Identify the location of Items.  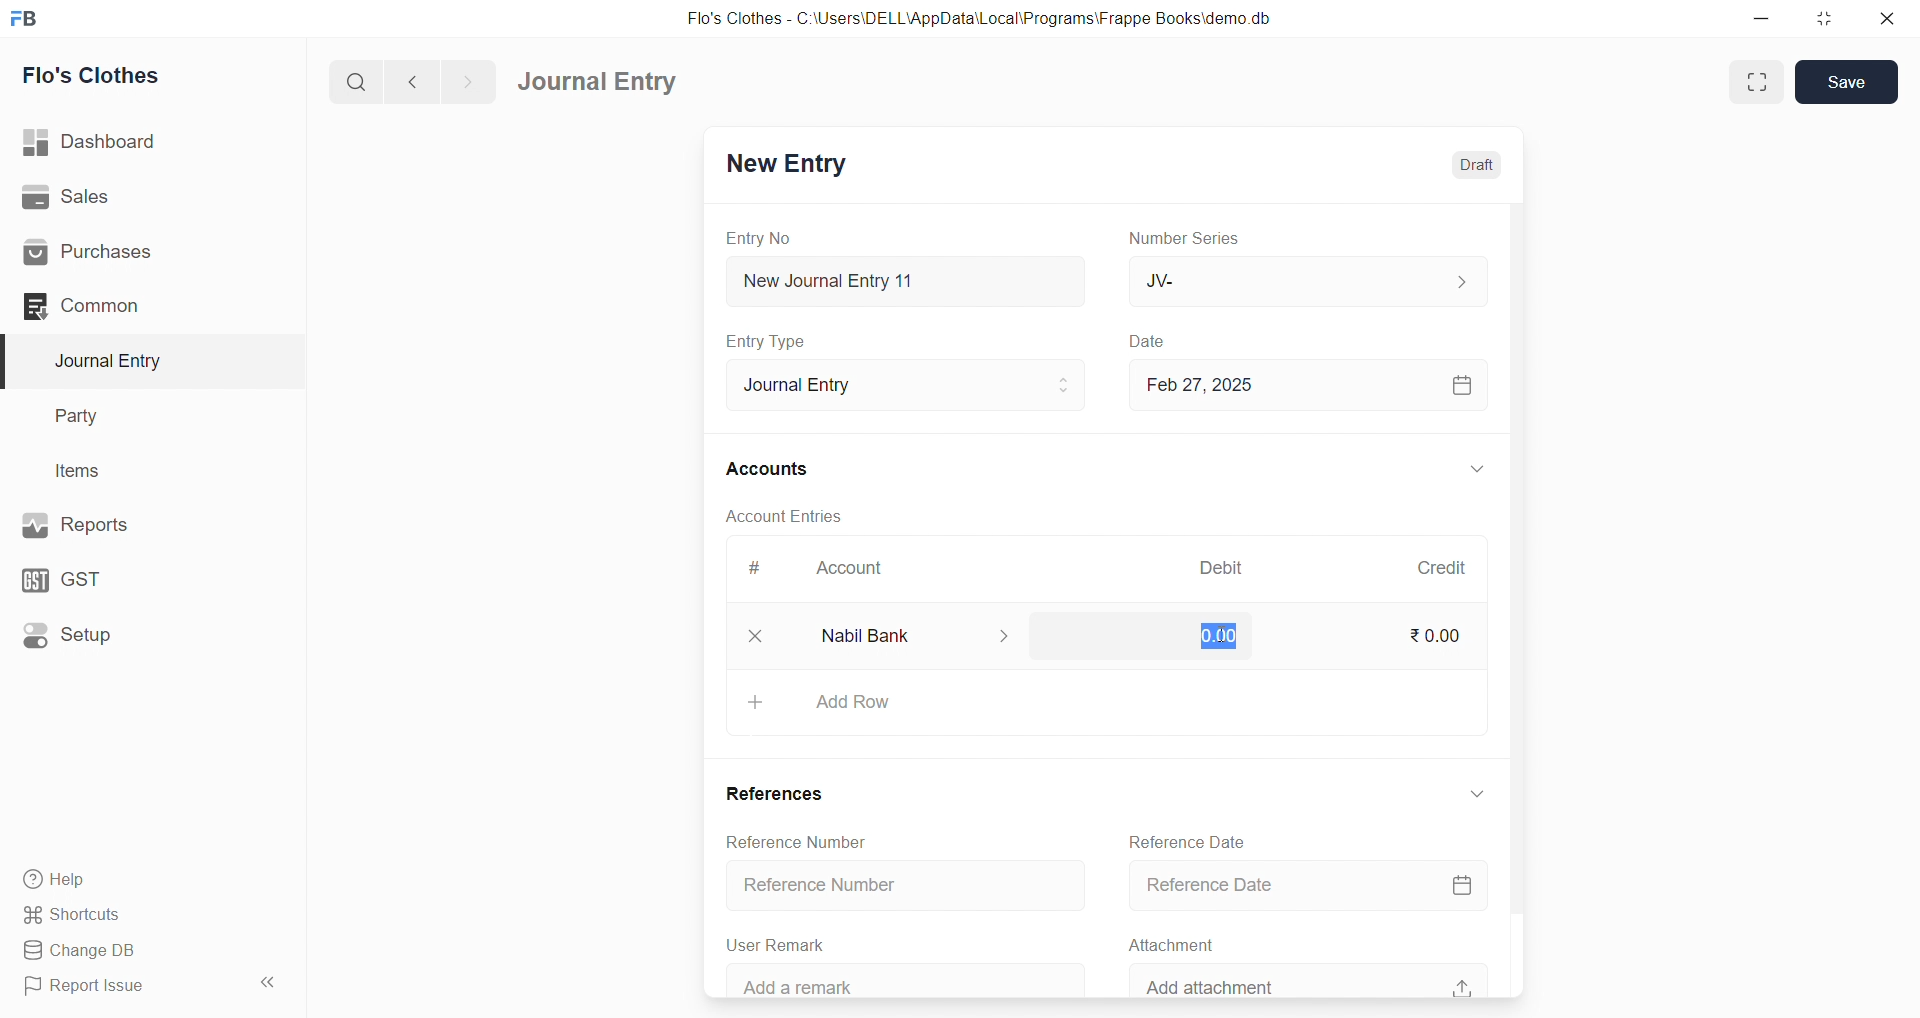
(85, 470).